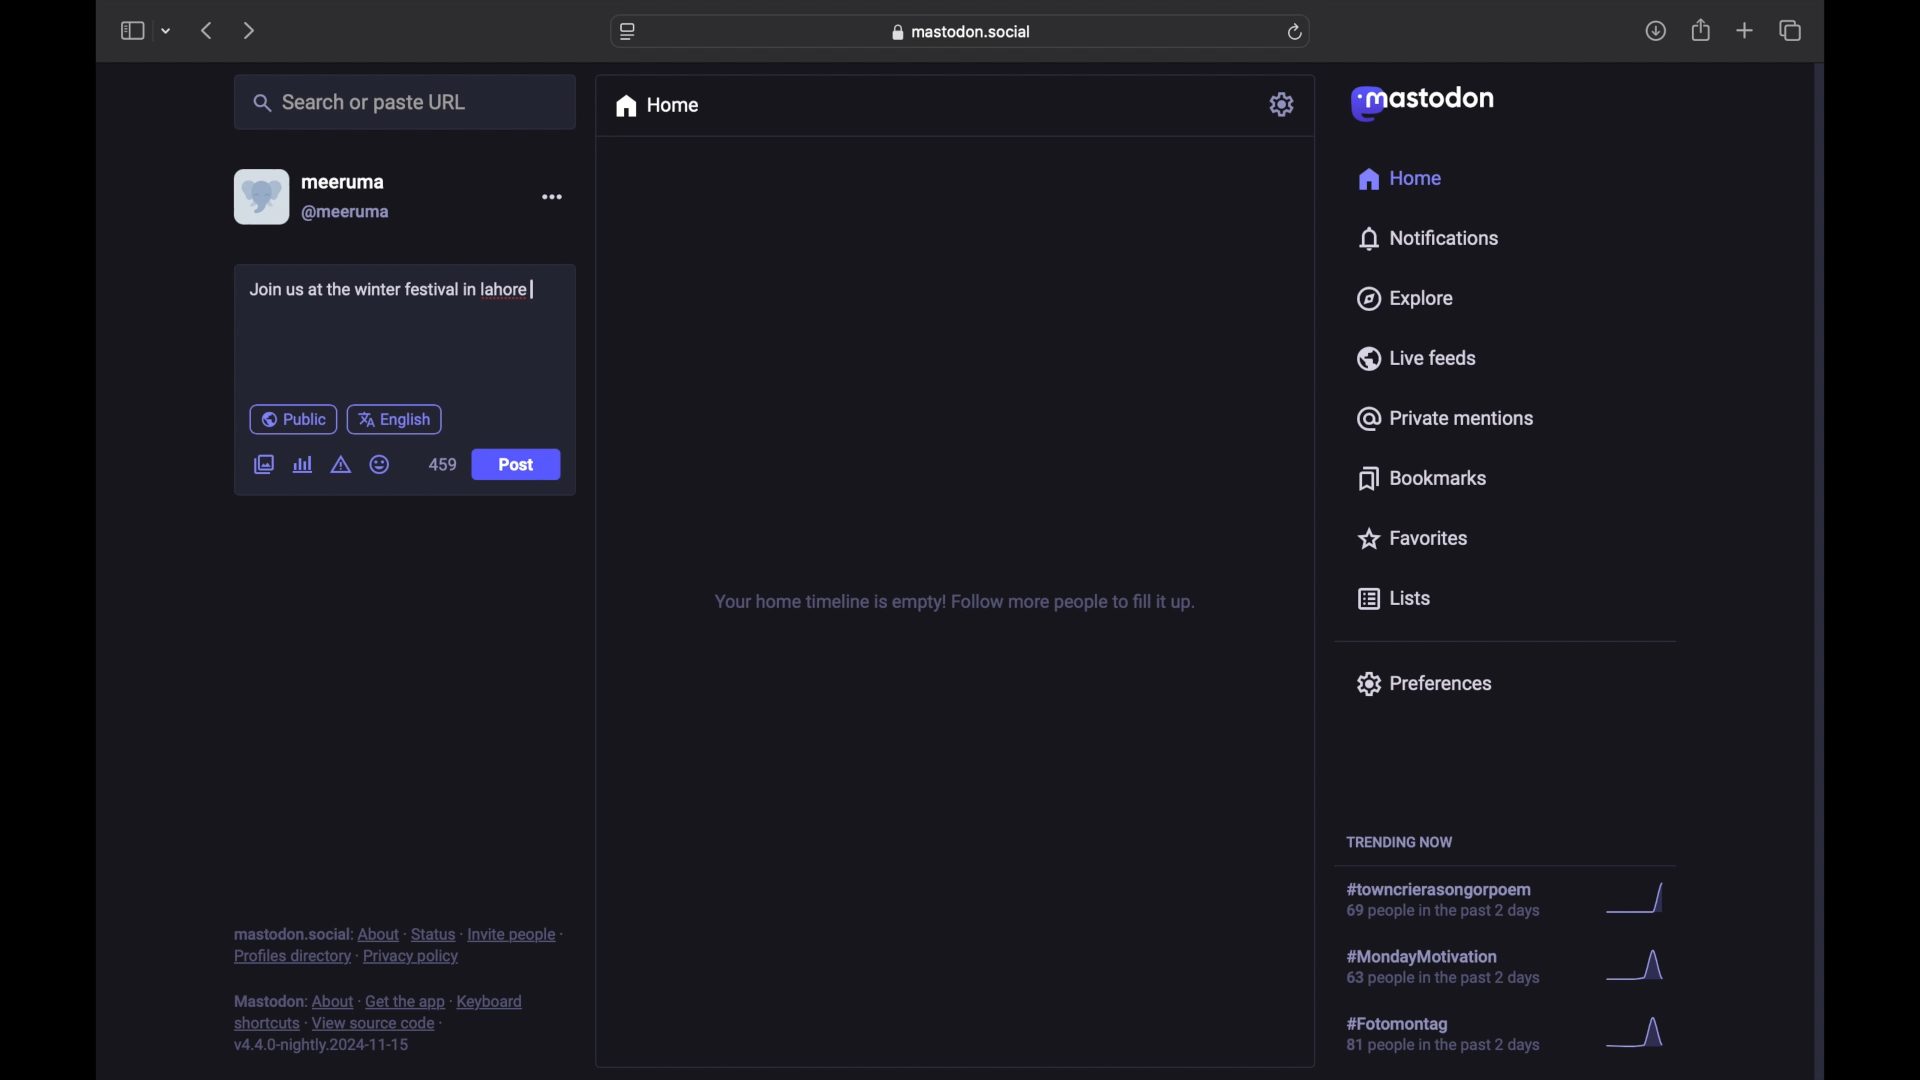  Describe the element at coordinates (1420, 102) in the screenshot. I see `mastodon` at that location.